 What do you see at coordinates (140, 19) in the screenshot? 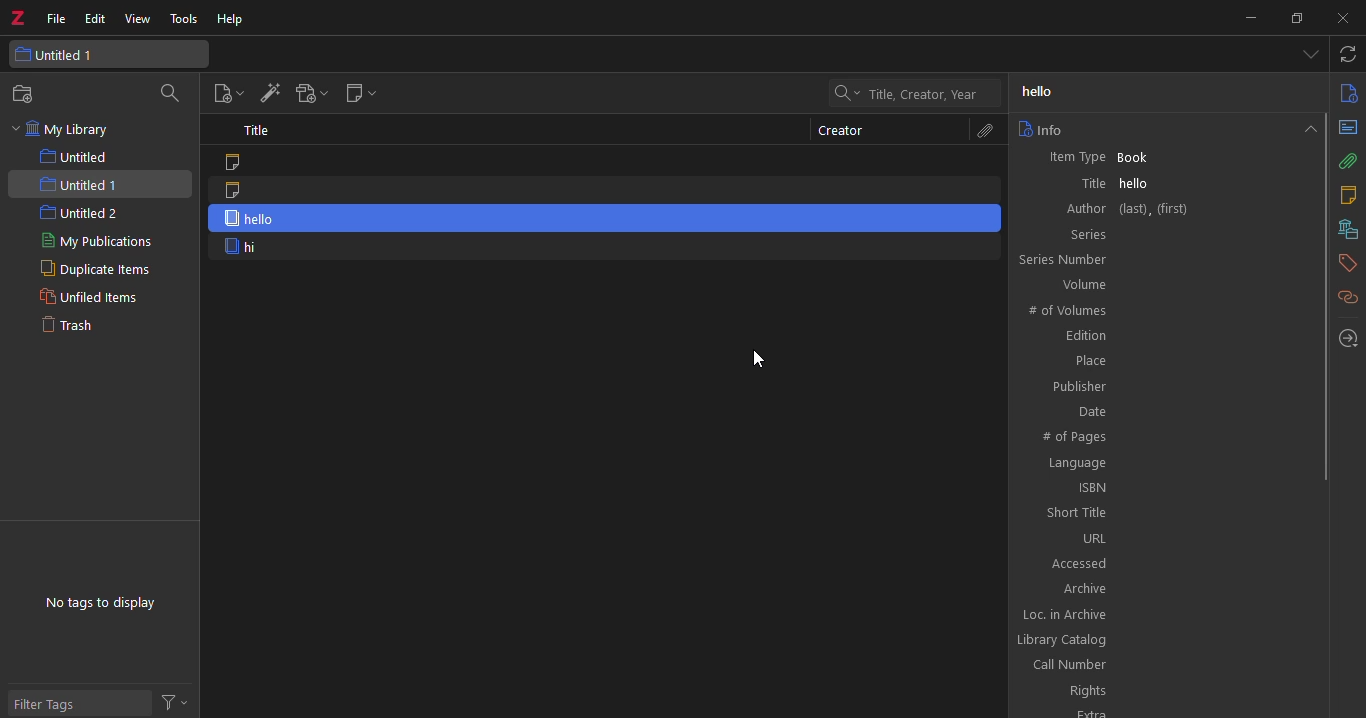
I see `view` at bounding box center [140, 19].